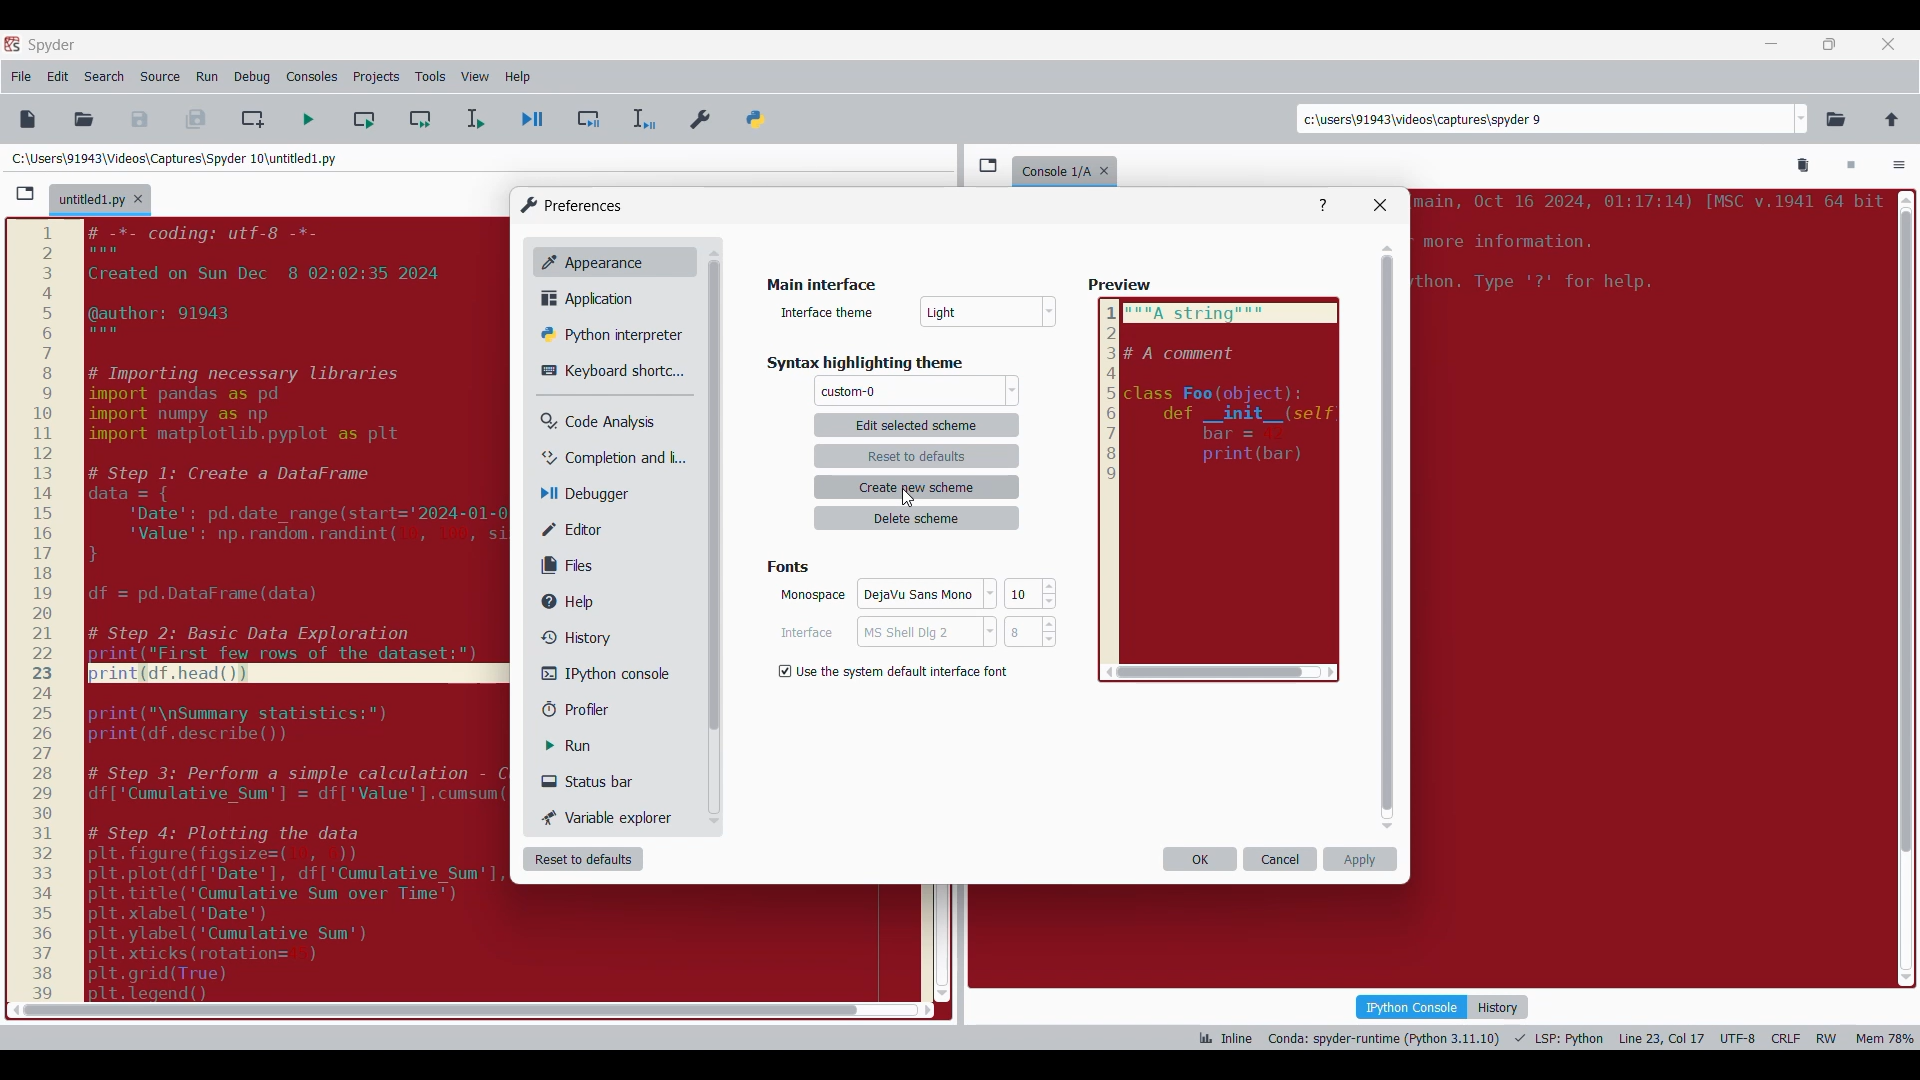 Image resolution: width=1920 pixels, height=1080 pixels. What do you see at coordinates (195, 119) in the screenshot?
I see `Save all files` at bounding box center [195, 119].